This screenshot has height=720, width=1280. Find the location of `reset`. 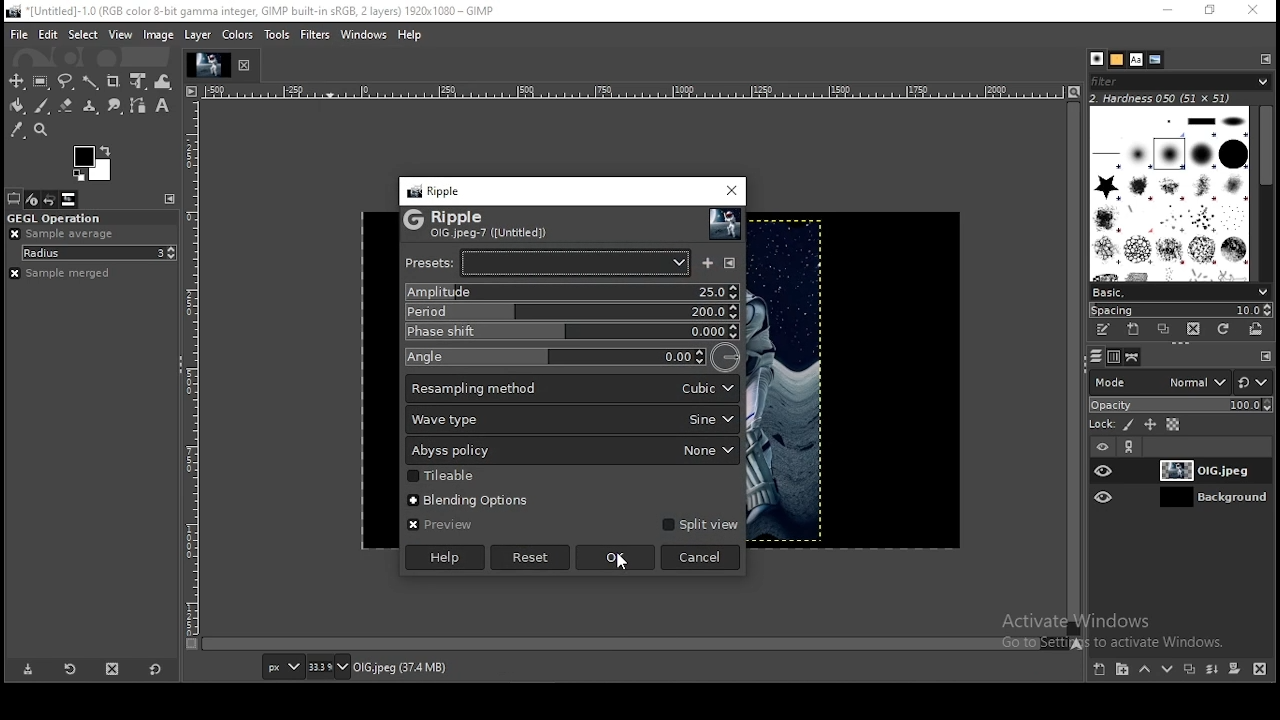

reset is located at coordinates (530, 557).